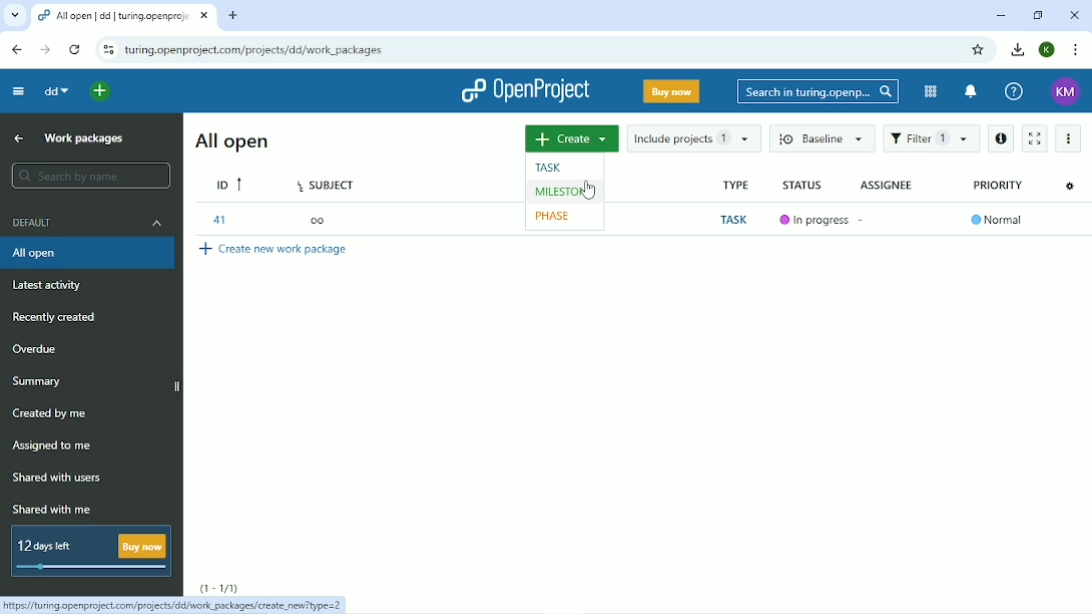  What do you see at coordinates (1048, 50) in the screenshot?
I see `K` at bounding box center [1048, 50].